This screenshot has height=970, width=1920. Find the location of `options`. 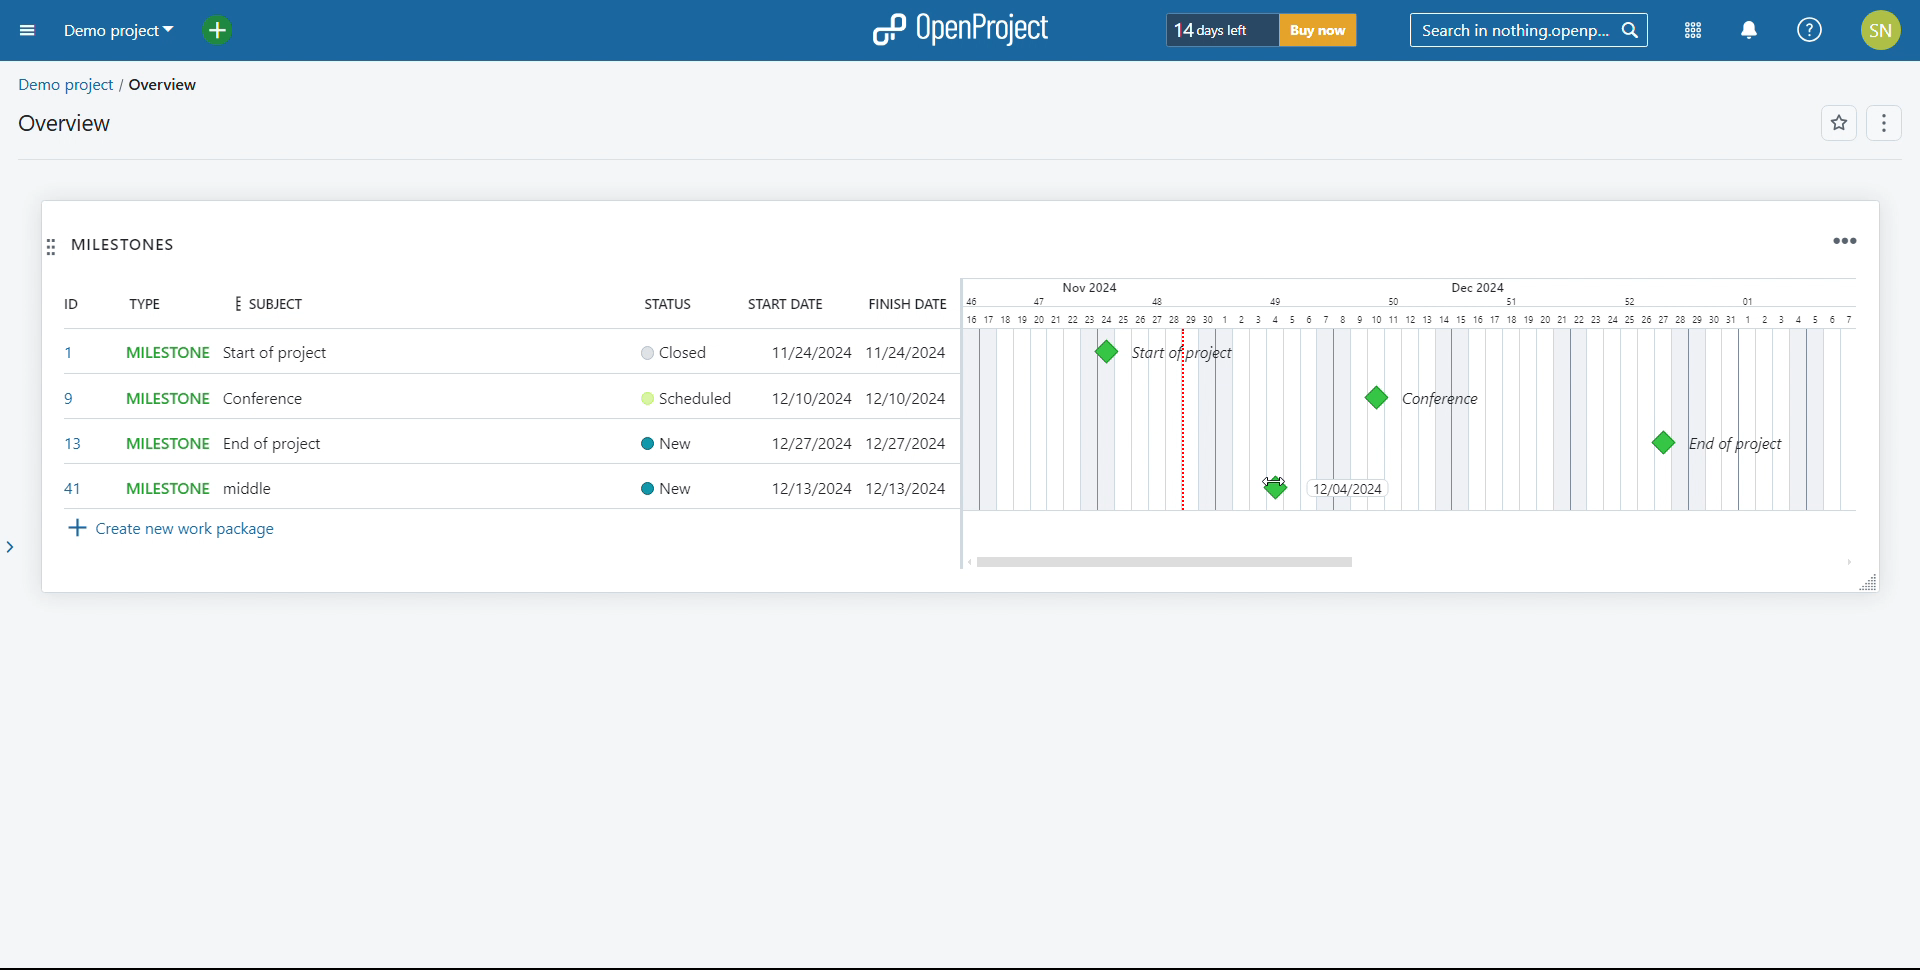

options is located at coordinates (1886, 124).